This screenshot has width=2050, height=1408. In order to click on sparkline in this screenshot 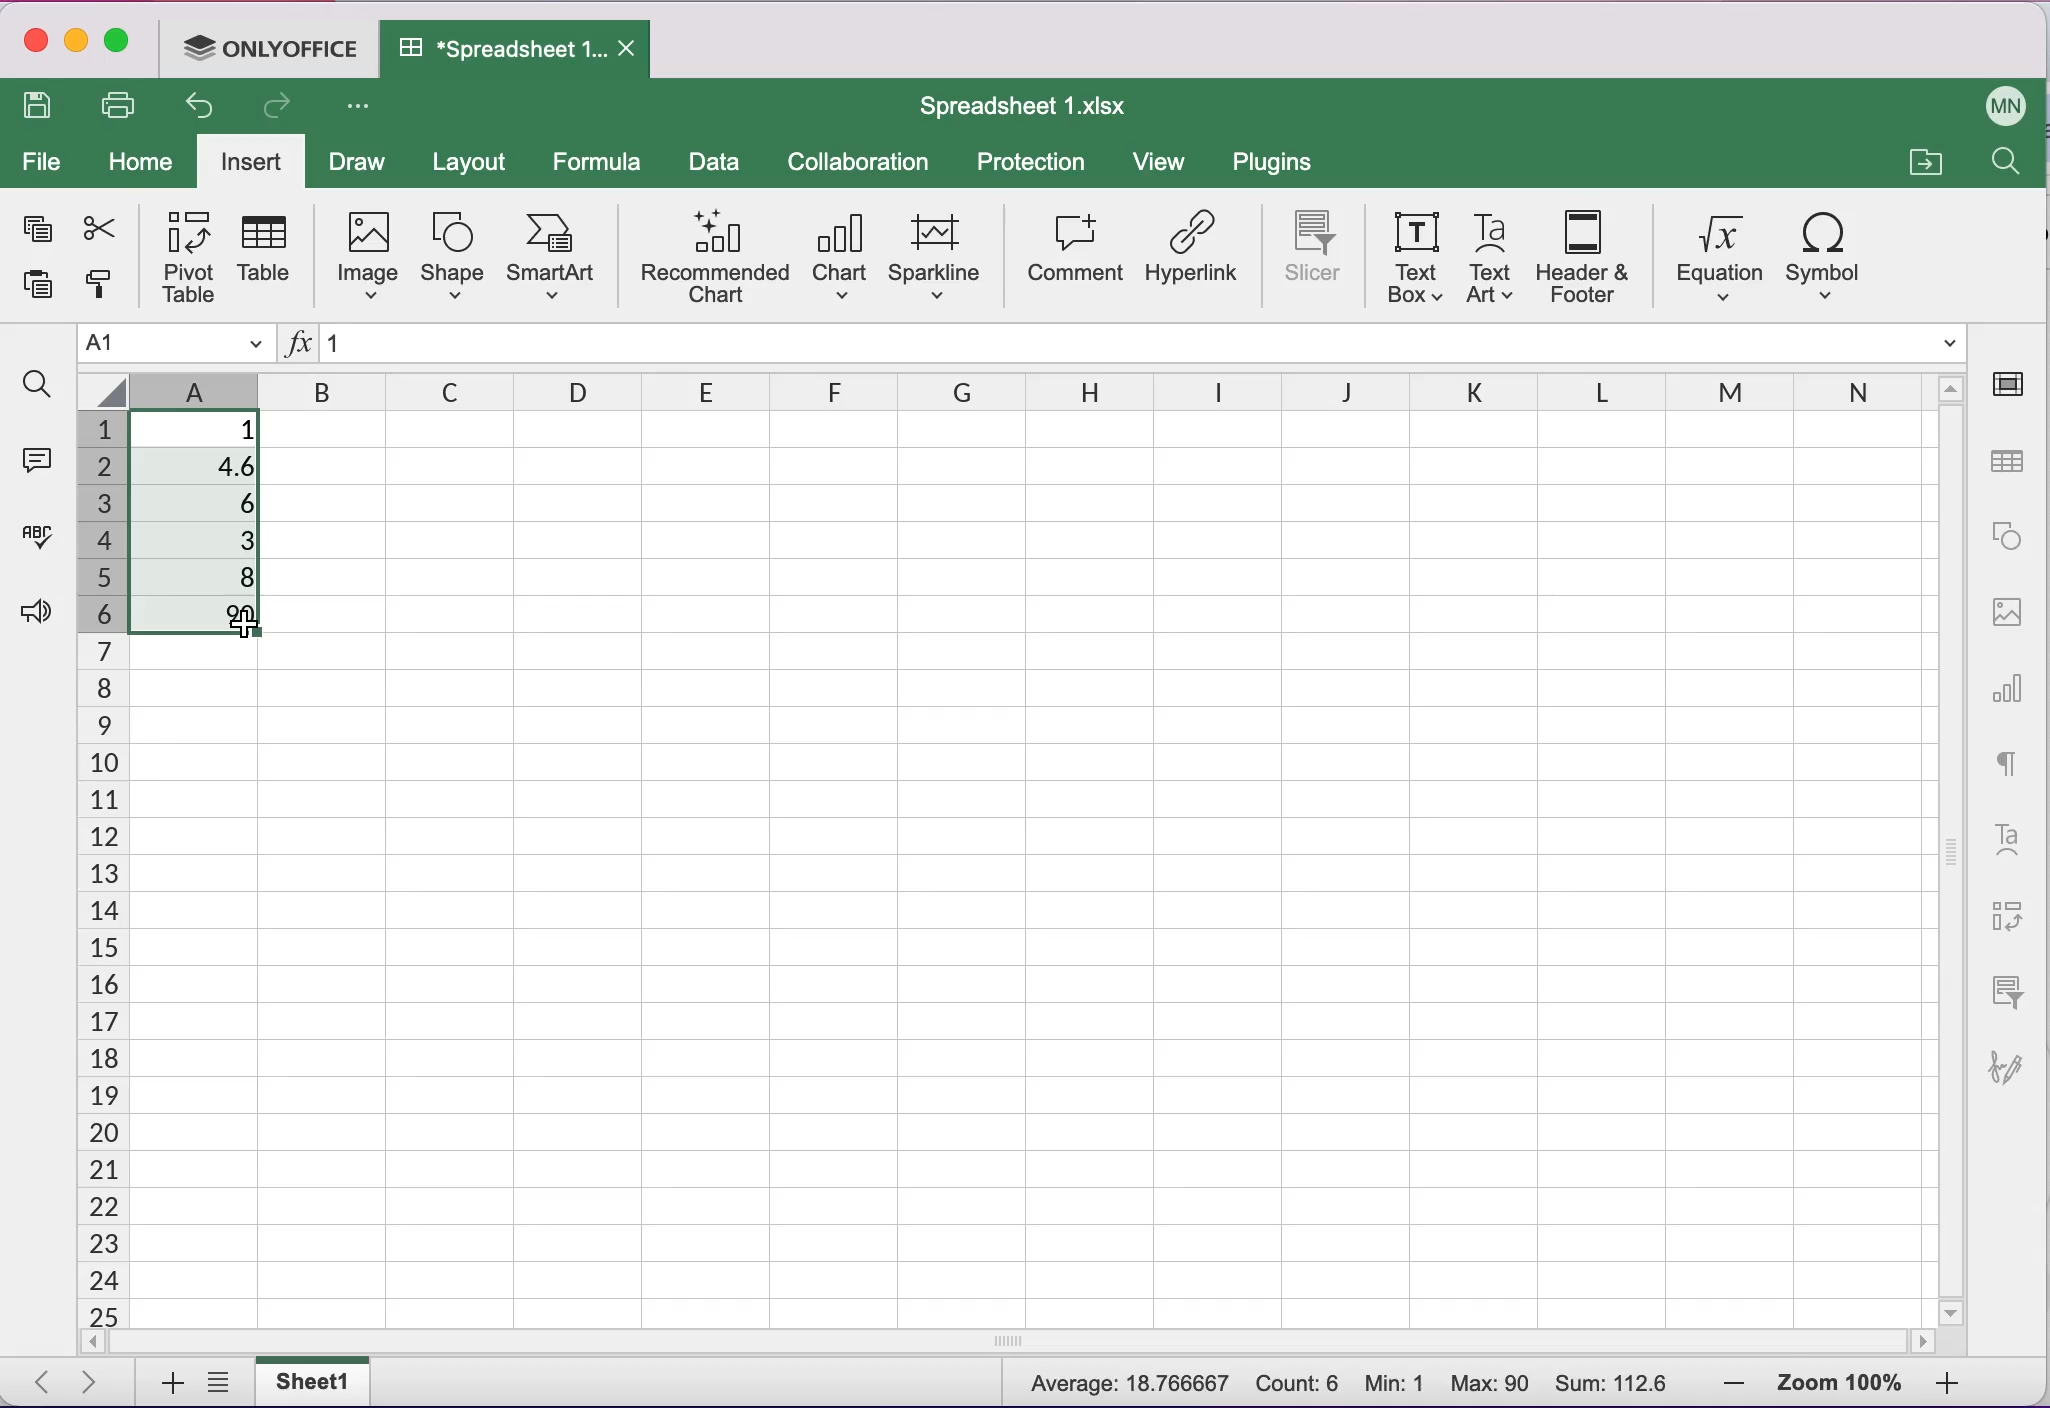, I will do `click(937, 256)`.